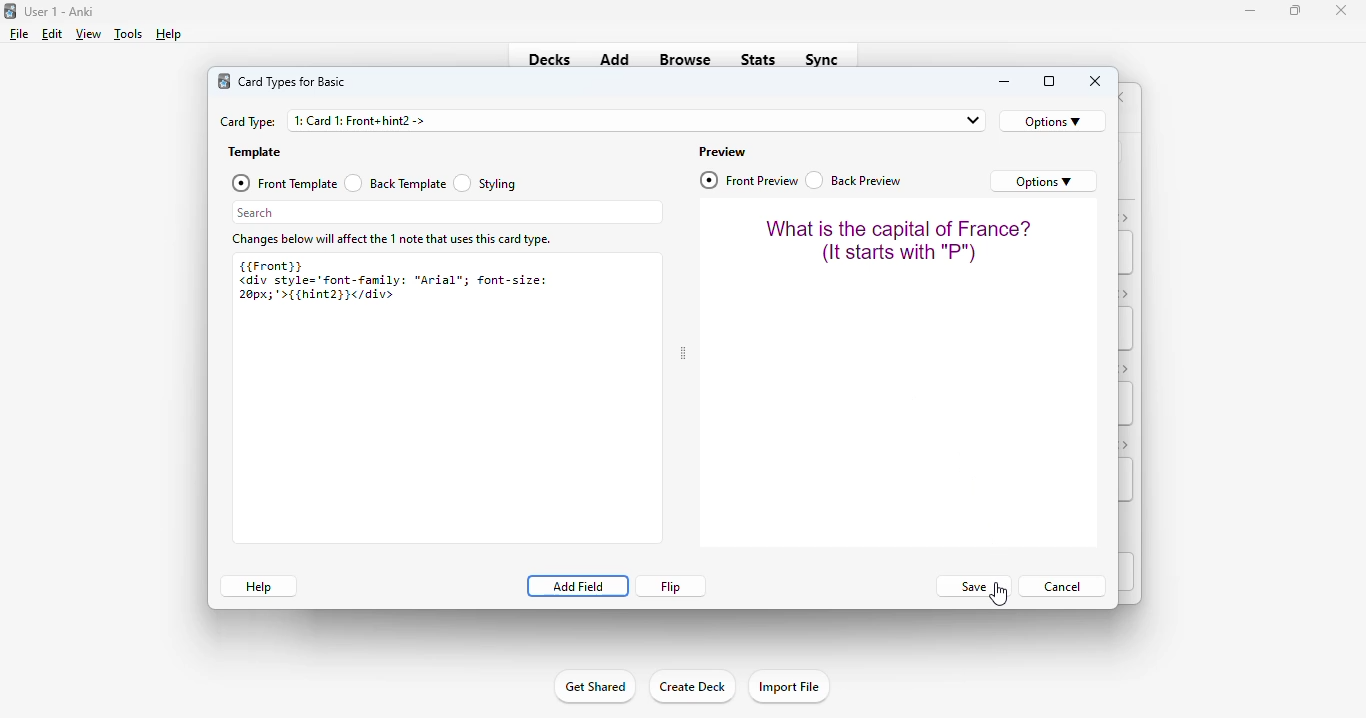 The height and width of the screenshot is (718, 1366). What do you see at coordinates (1096, 81) in the screenshot?
I see `close` at bounding box center [1096, 81].